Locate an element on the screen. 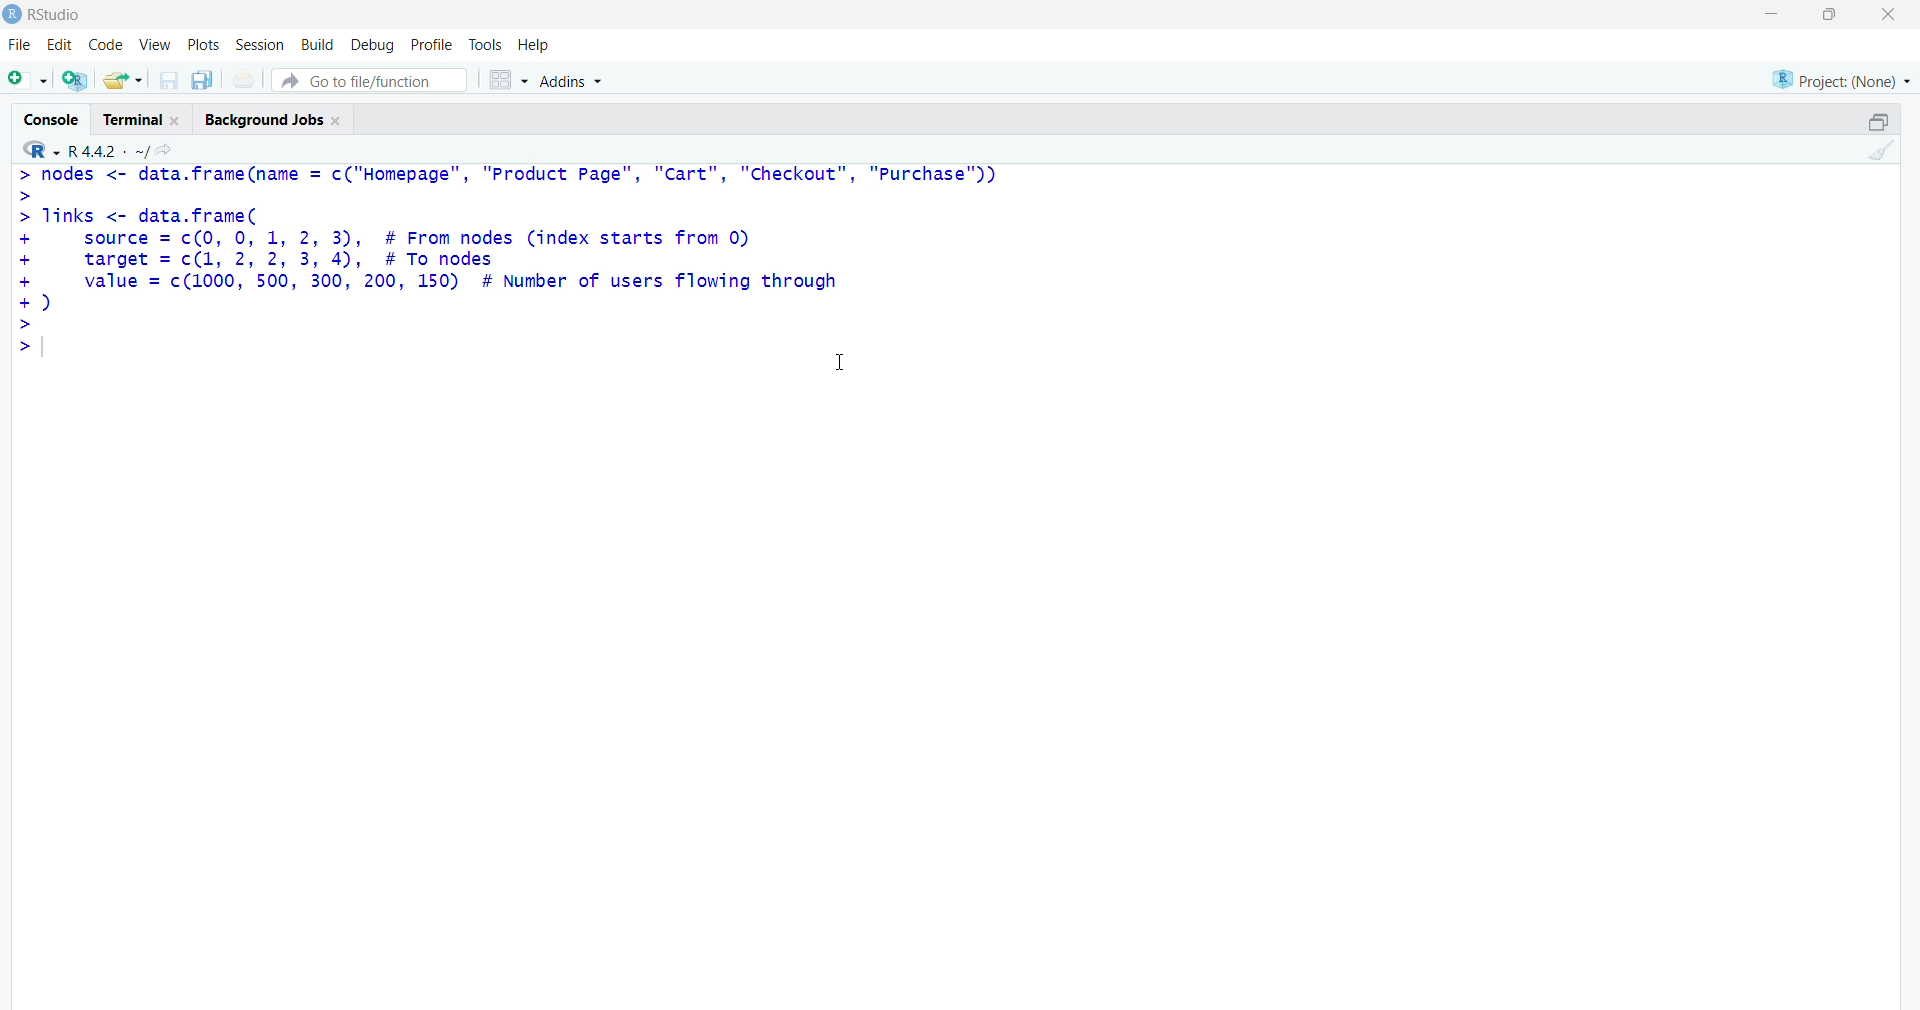 Image resolution: width=1920 pixels, height=1010 pixels. menu is located at coordinates (25, 81).